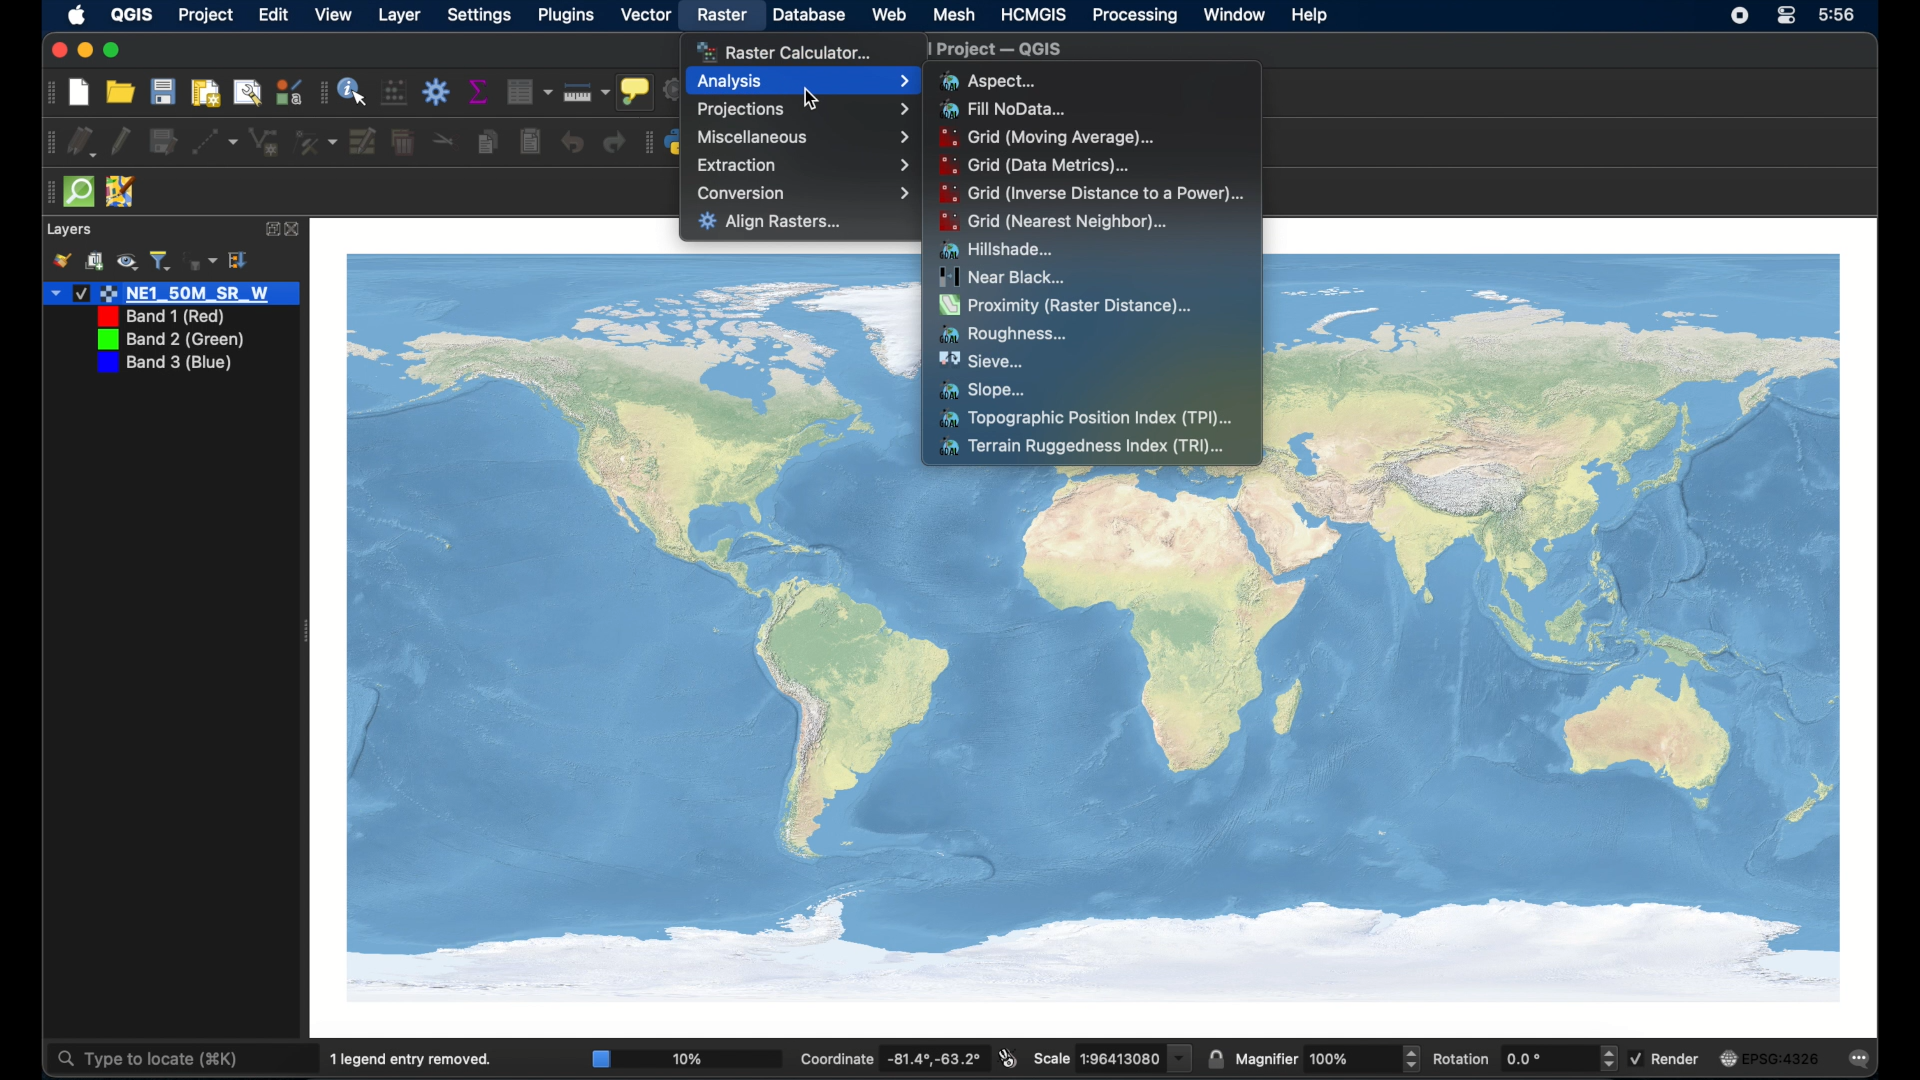 The width and height of the screenshot is (1920, 1080). What do you see at coordinates (986, 80) in the screenshot?
I see `aspect` at bounding box center [986, 80].